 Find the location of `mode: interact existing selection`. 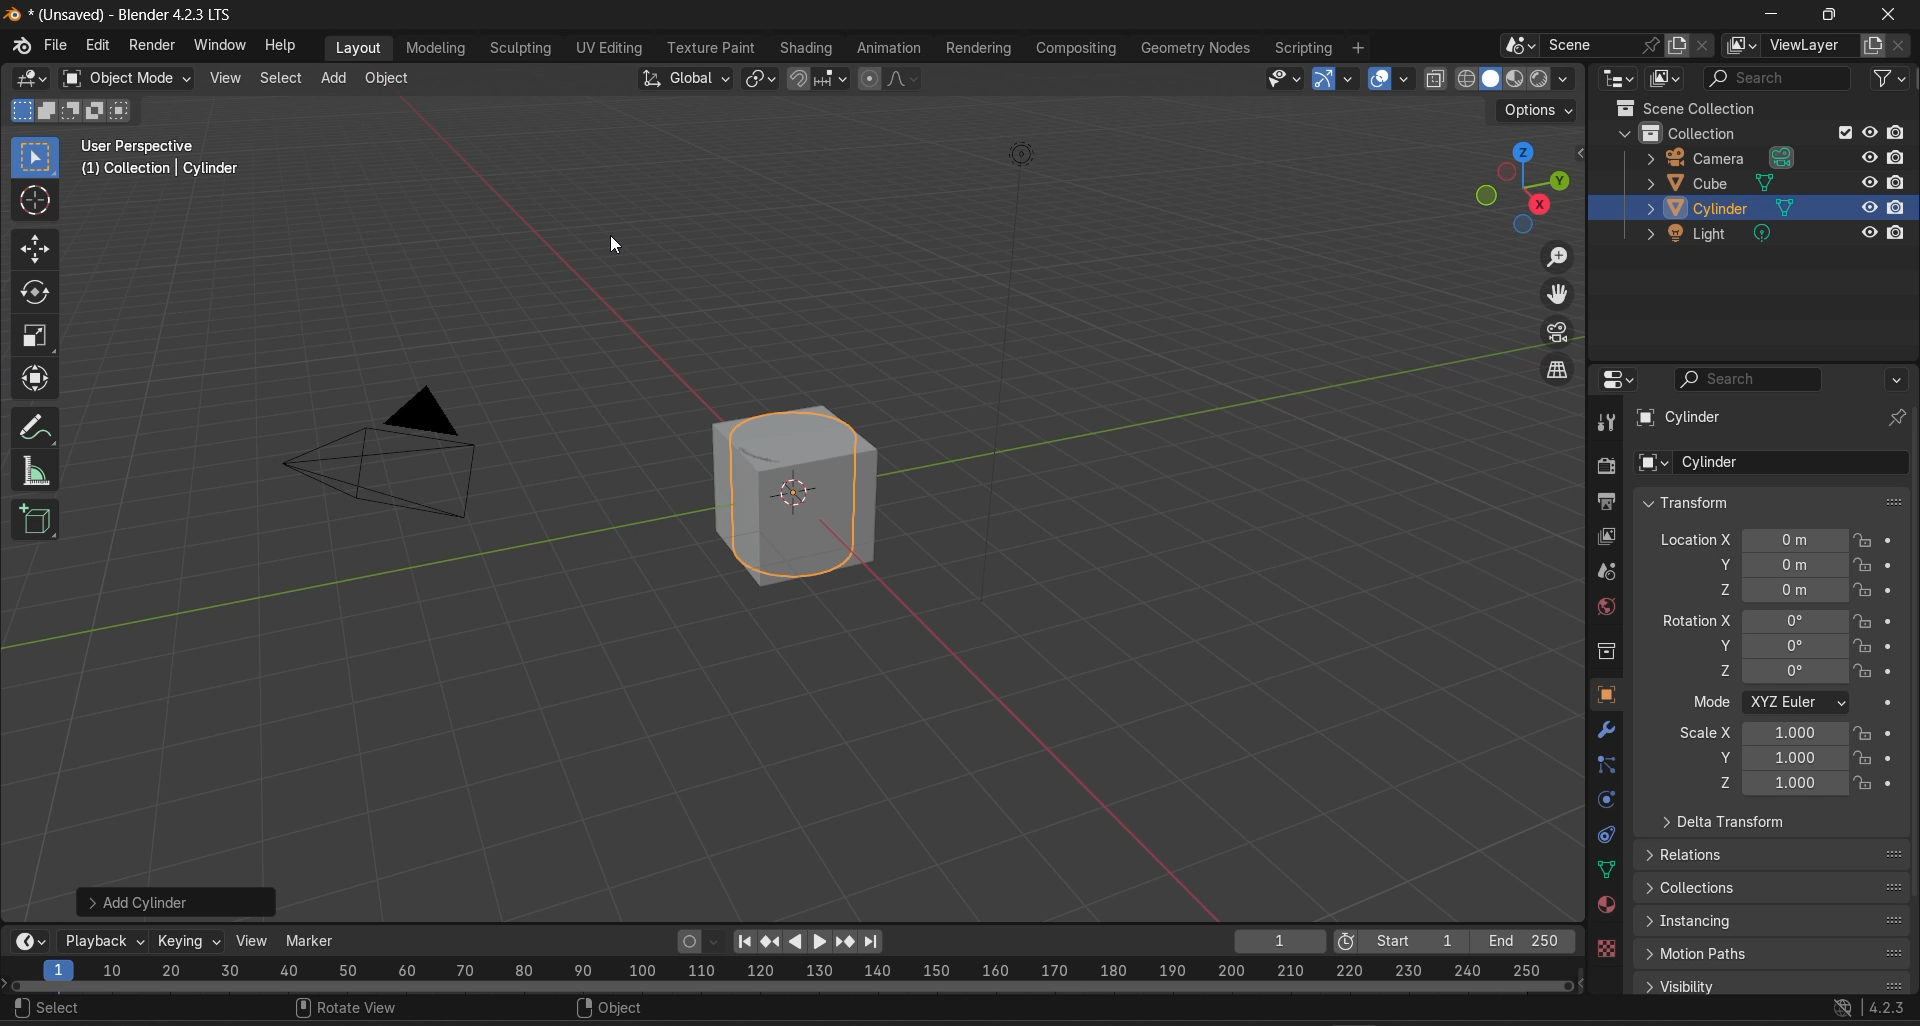

mode: interact existing selection is located at coordinates (122, 112).